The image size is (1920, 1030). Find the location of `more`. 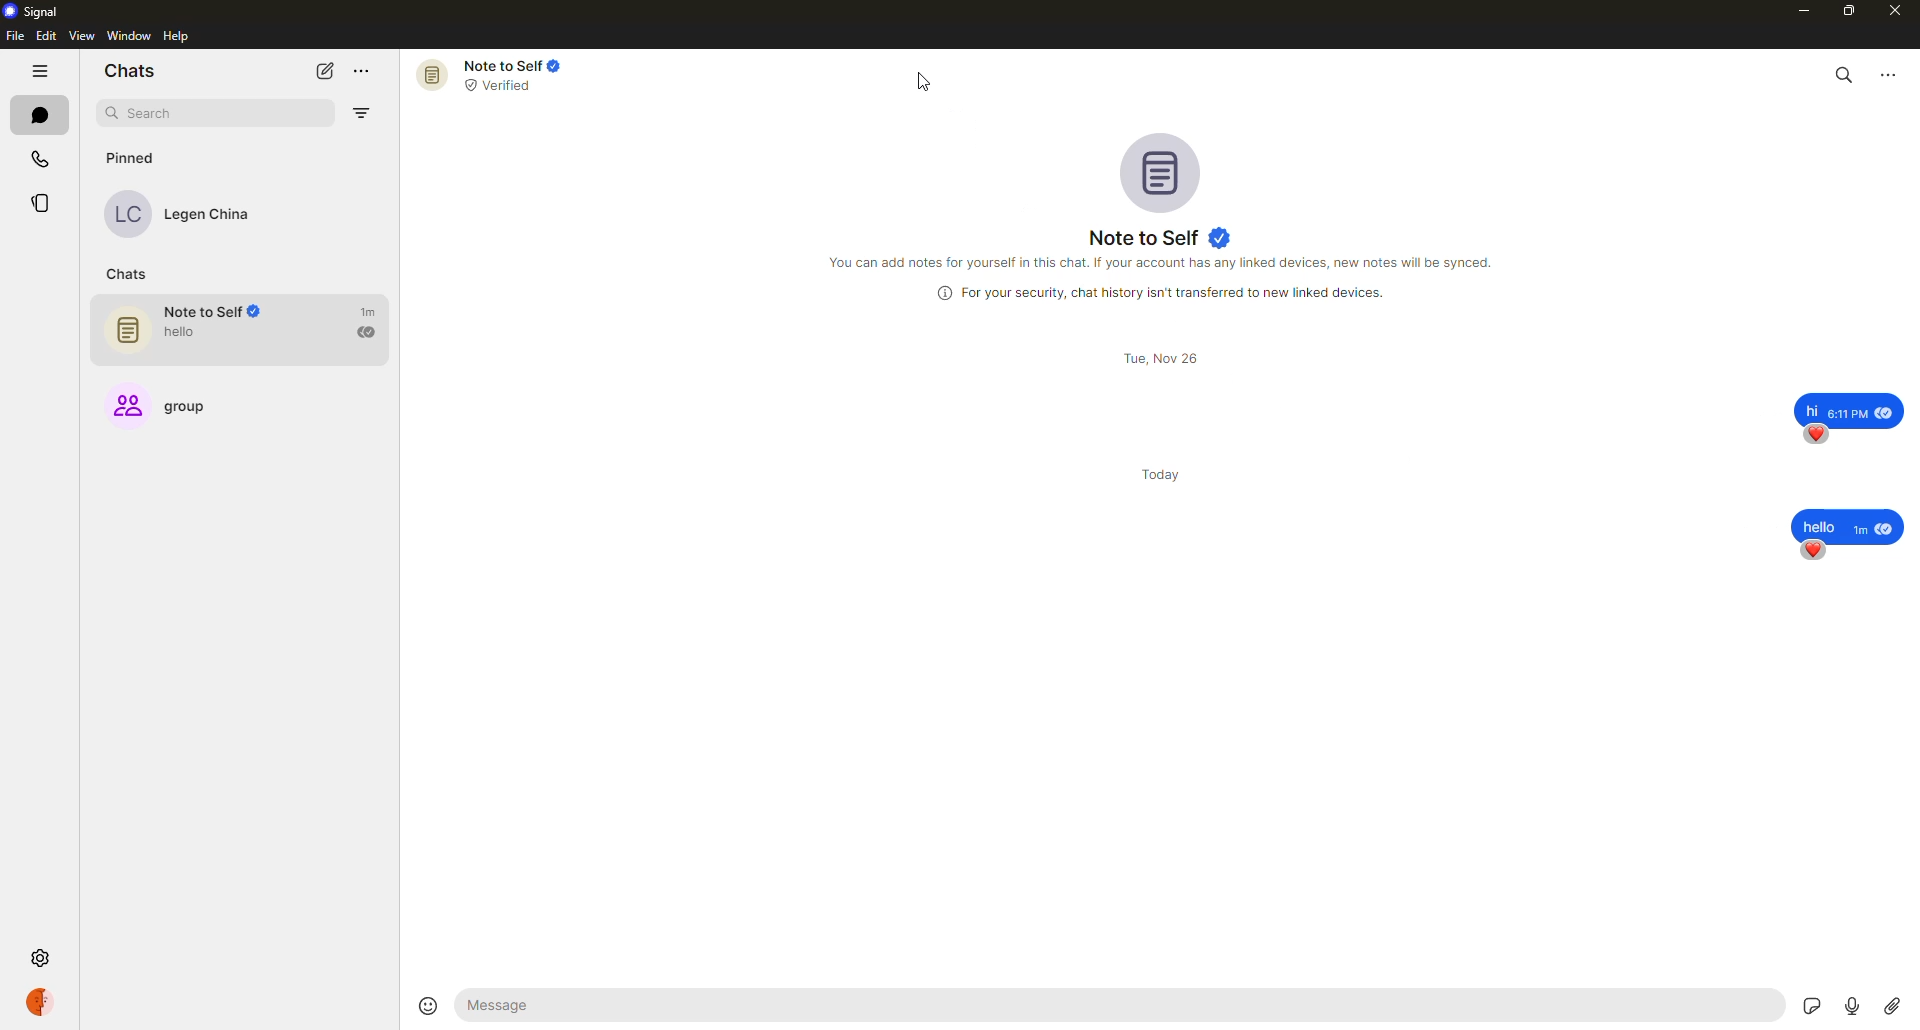

more is located at coordinates (366, 73).